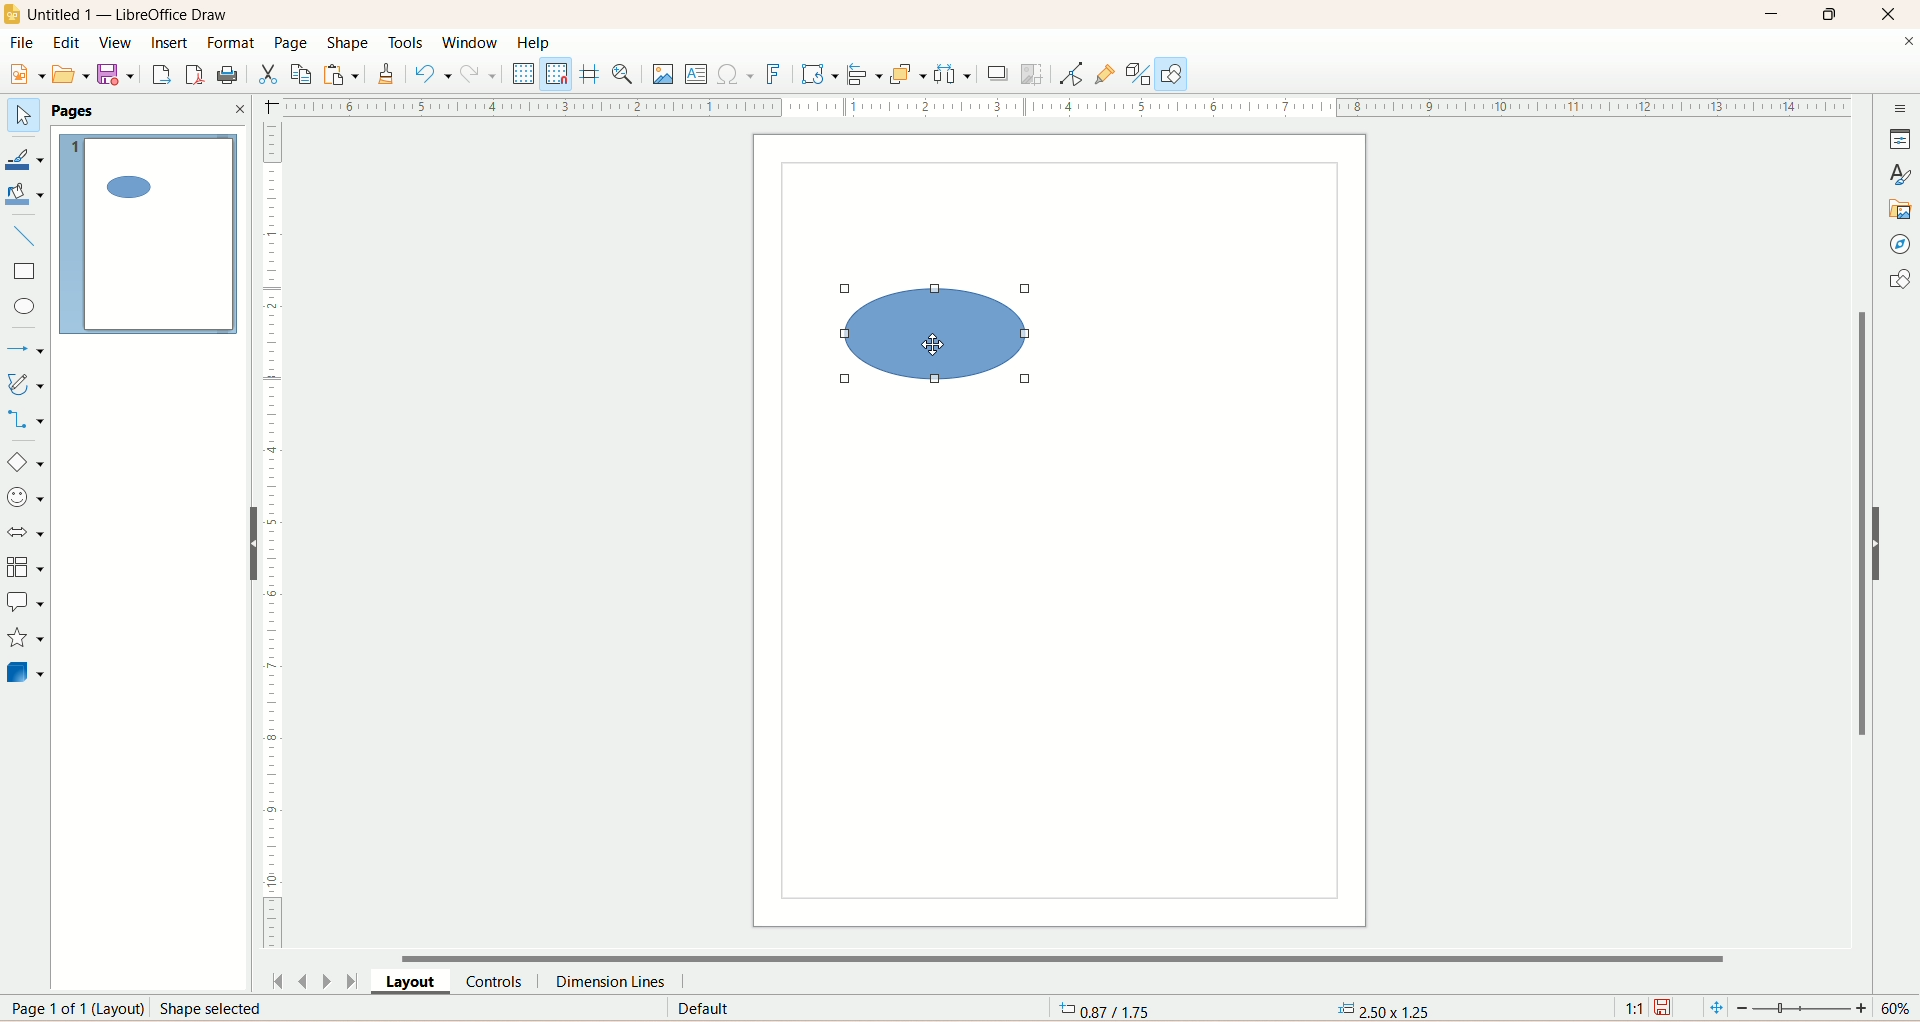 The width and height of the screenshot is (1920, 1022). Describe the element at coordinates (134, 1006) in the screenshot. I see `page number` at that location.